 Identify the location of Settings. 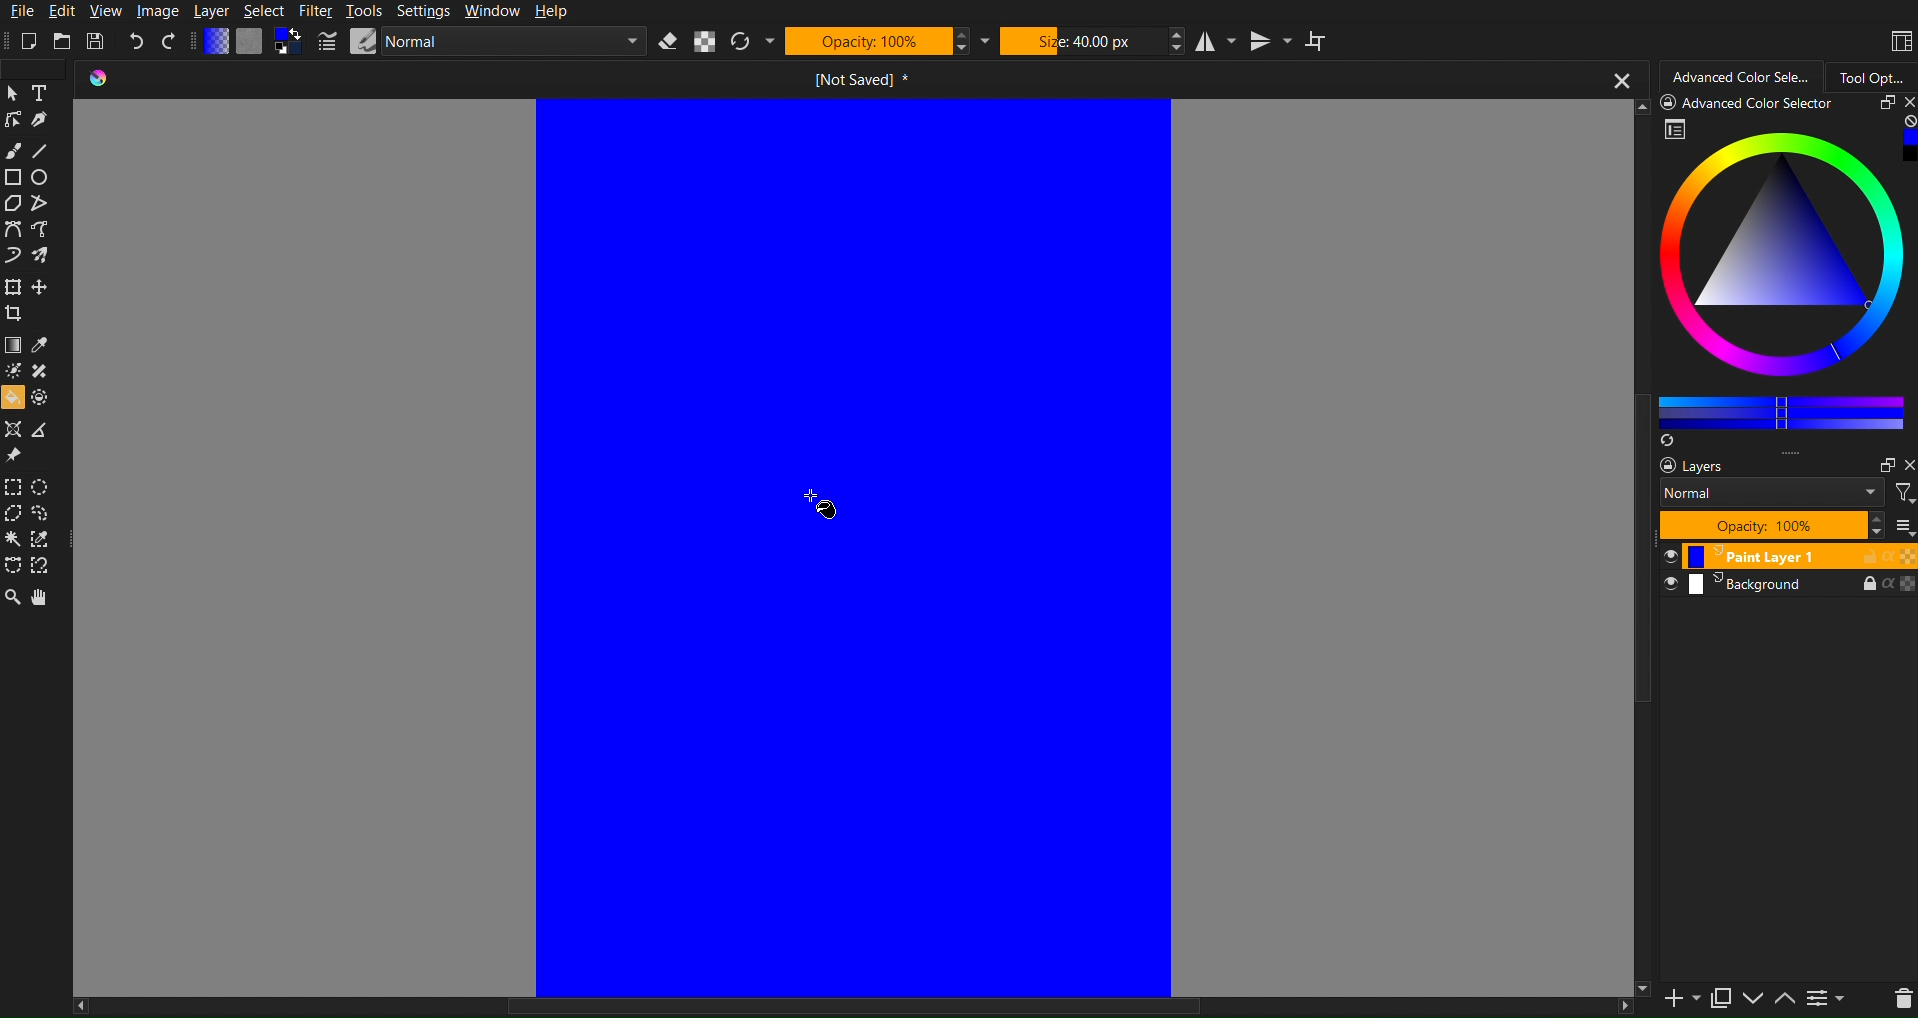
(422, 12).